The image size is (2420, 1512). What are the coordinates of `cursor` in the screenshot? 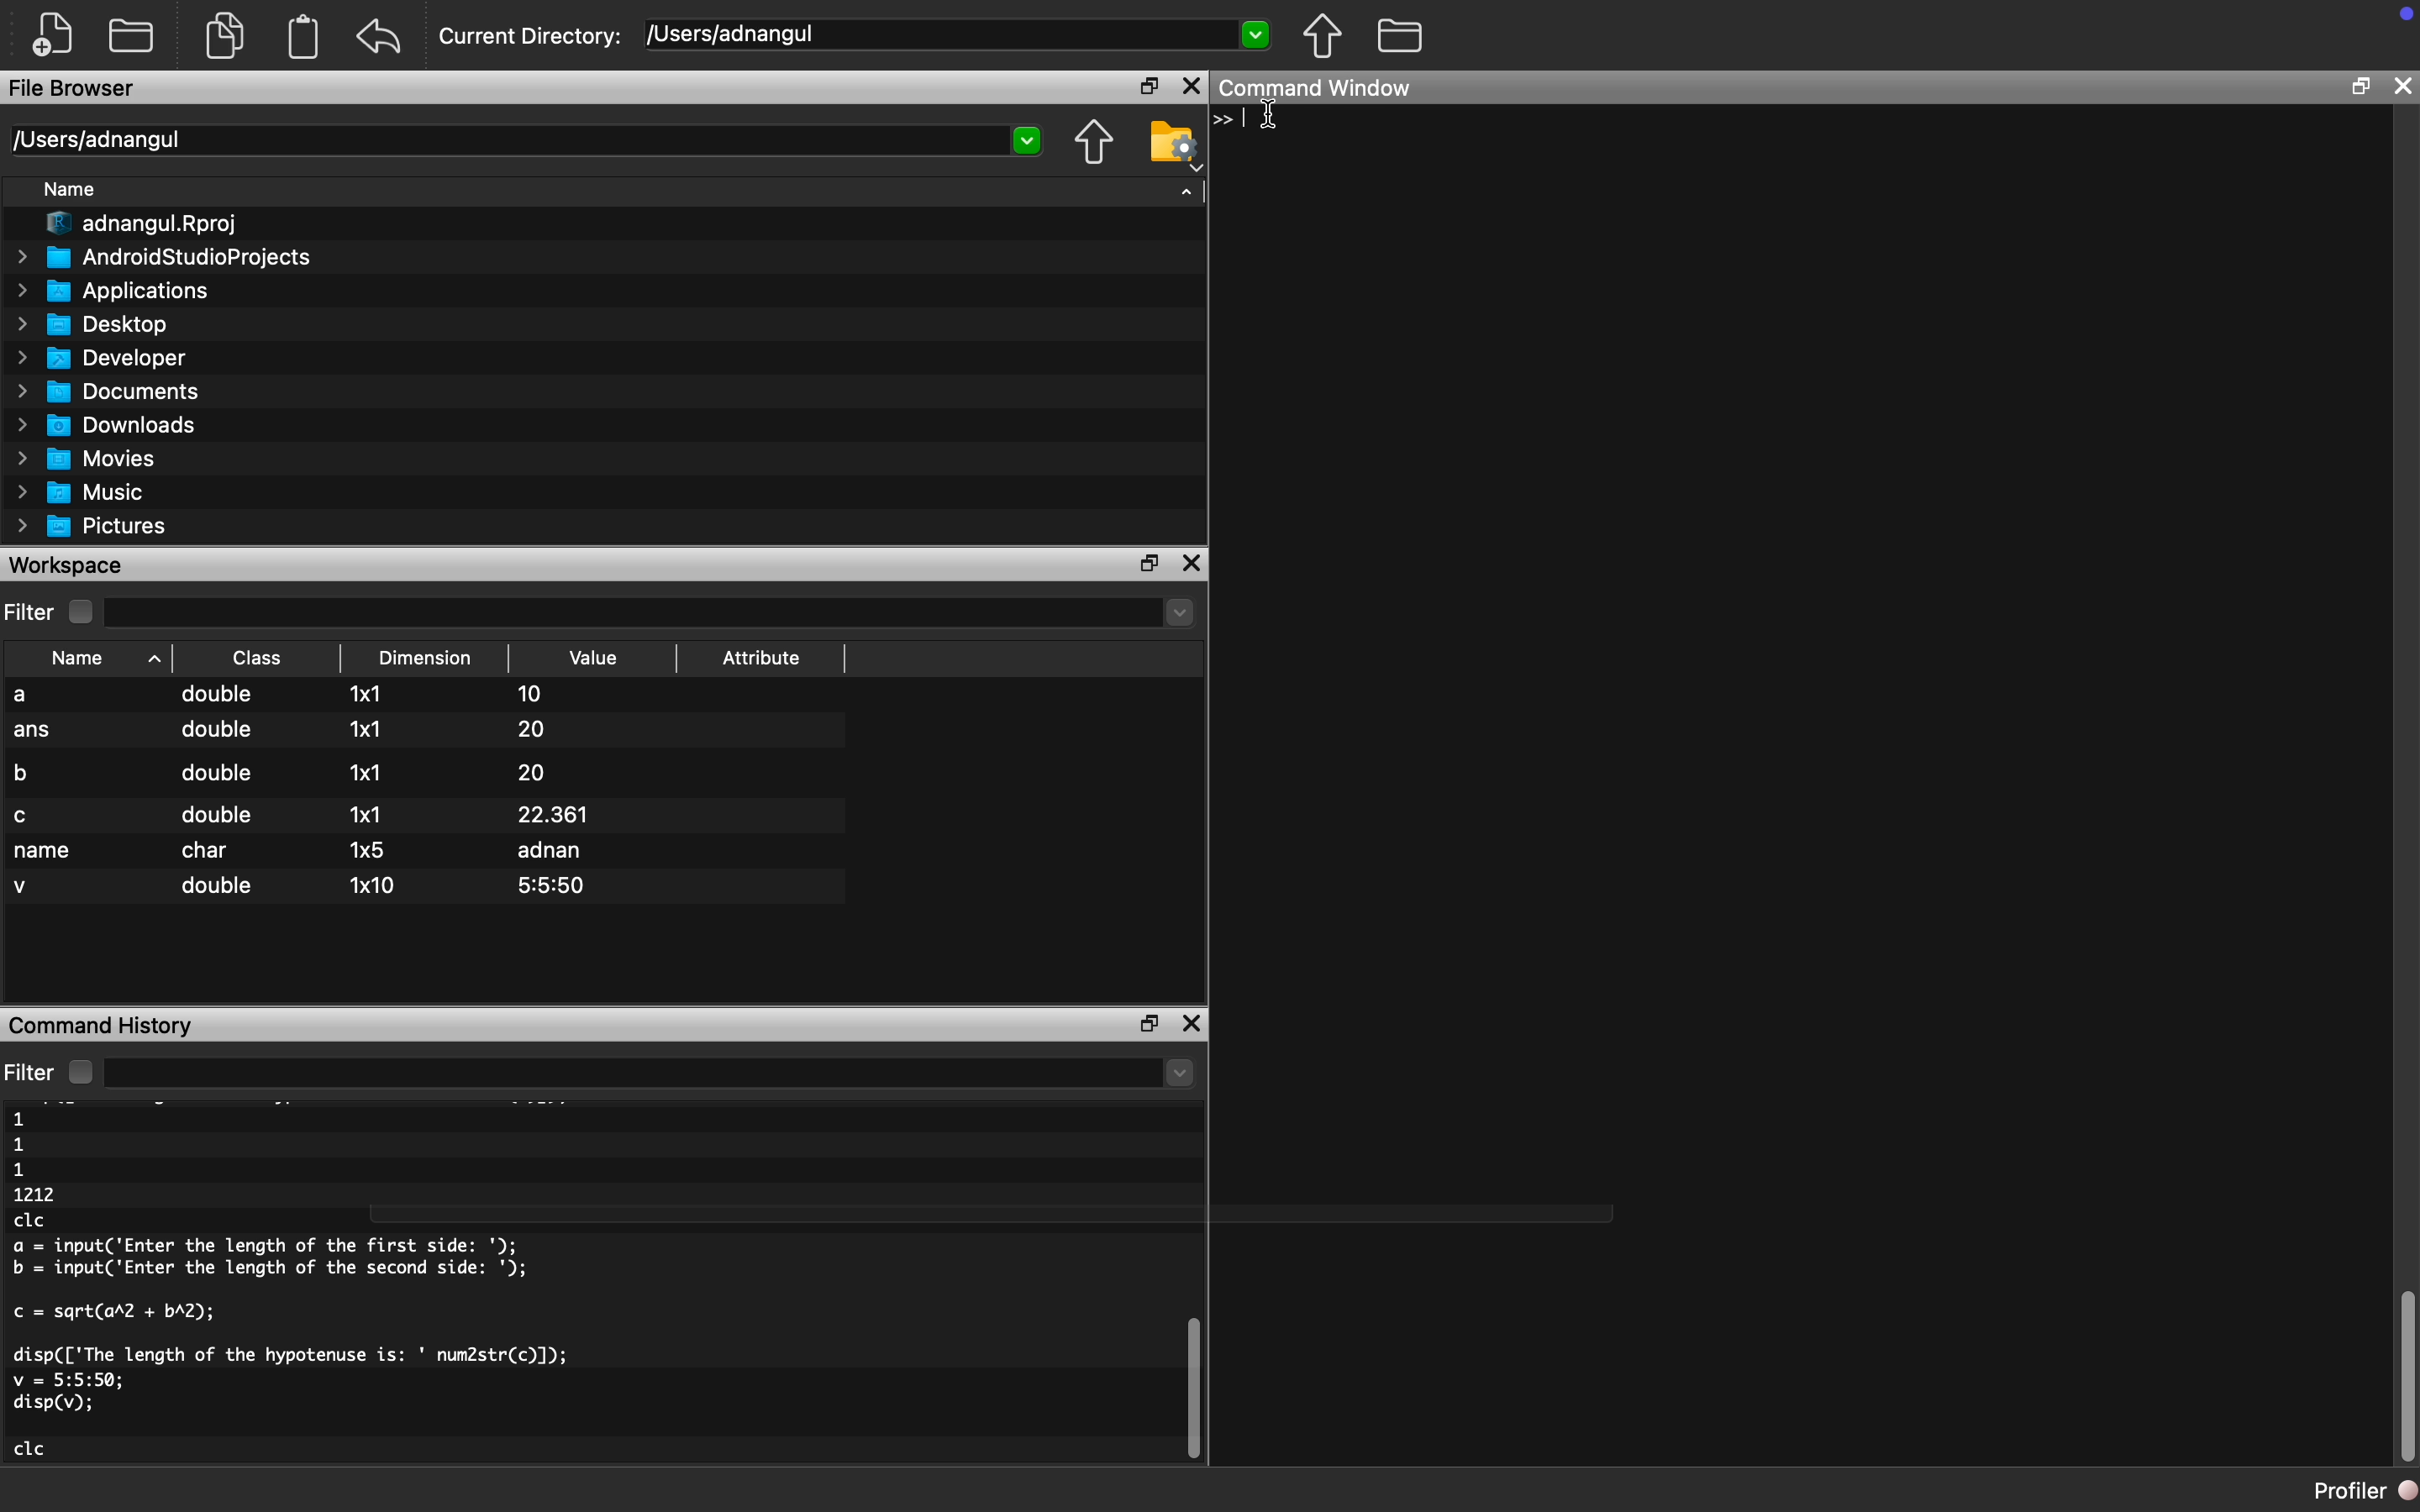 It's located at (1272, 117).